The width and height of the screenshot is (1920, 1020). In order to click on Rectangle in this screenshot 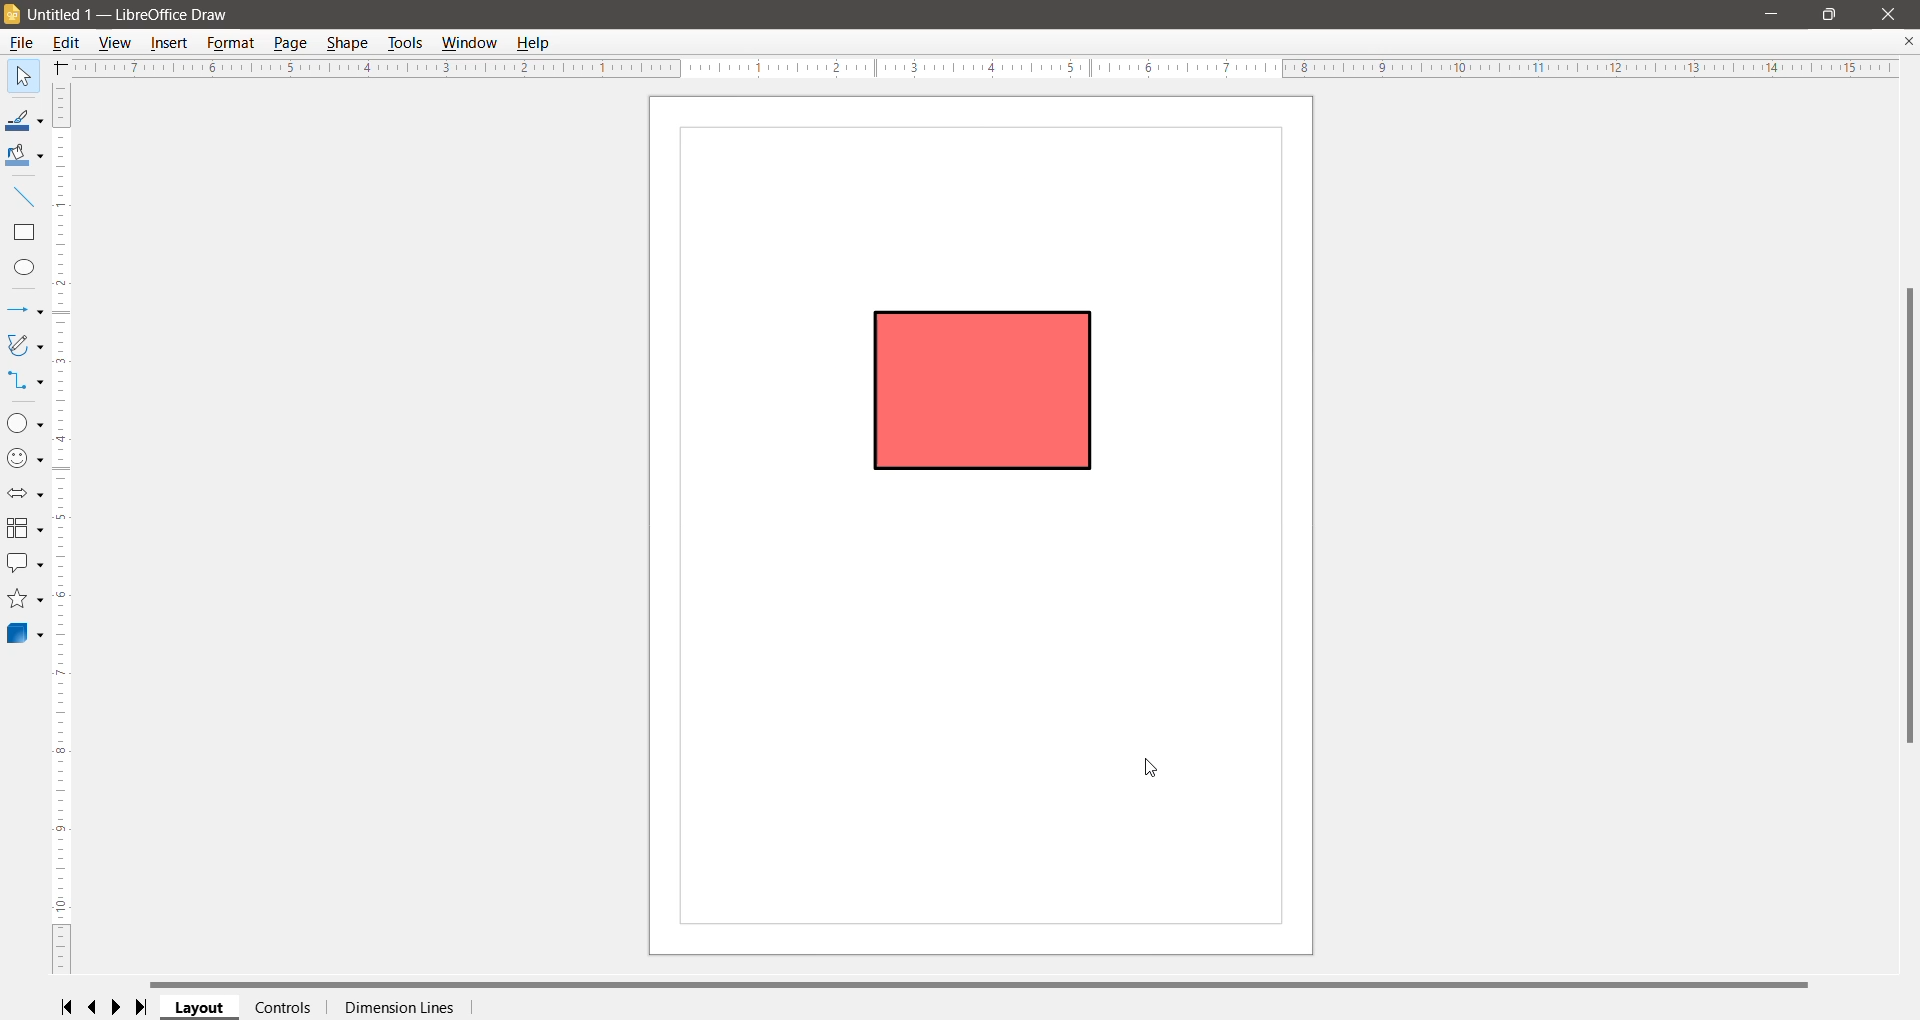, I will do `click(24, 233)`.